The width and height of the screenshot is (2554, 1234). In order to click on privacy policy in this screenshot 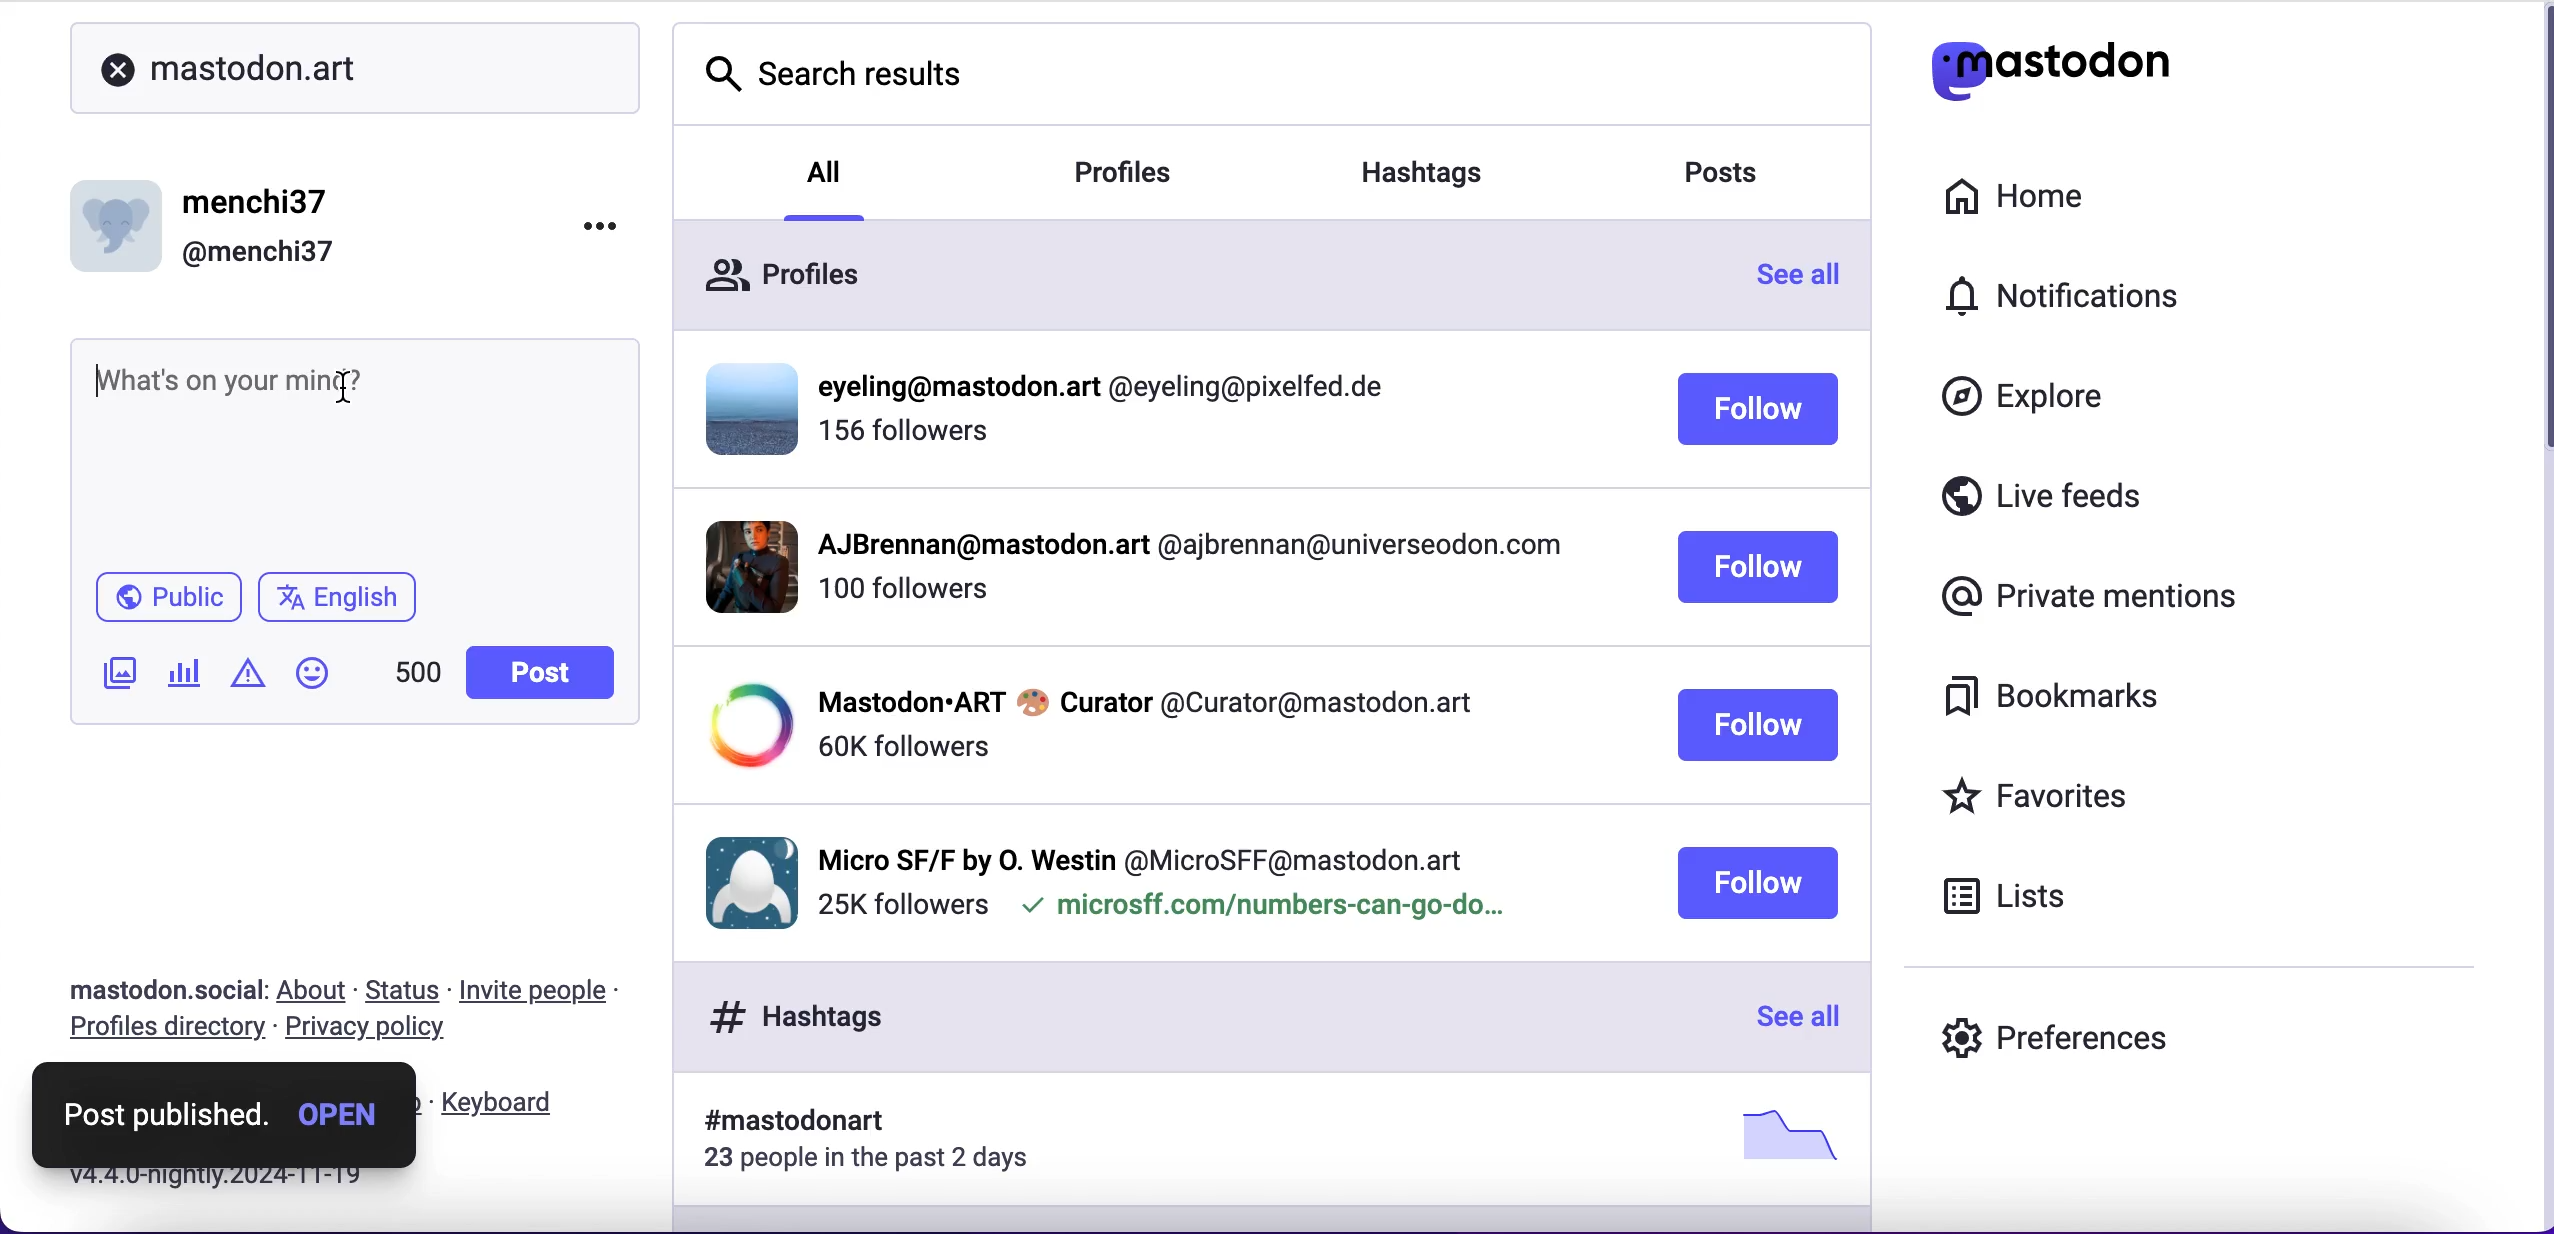, I will do `click(374, 1032)`.